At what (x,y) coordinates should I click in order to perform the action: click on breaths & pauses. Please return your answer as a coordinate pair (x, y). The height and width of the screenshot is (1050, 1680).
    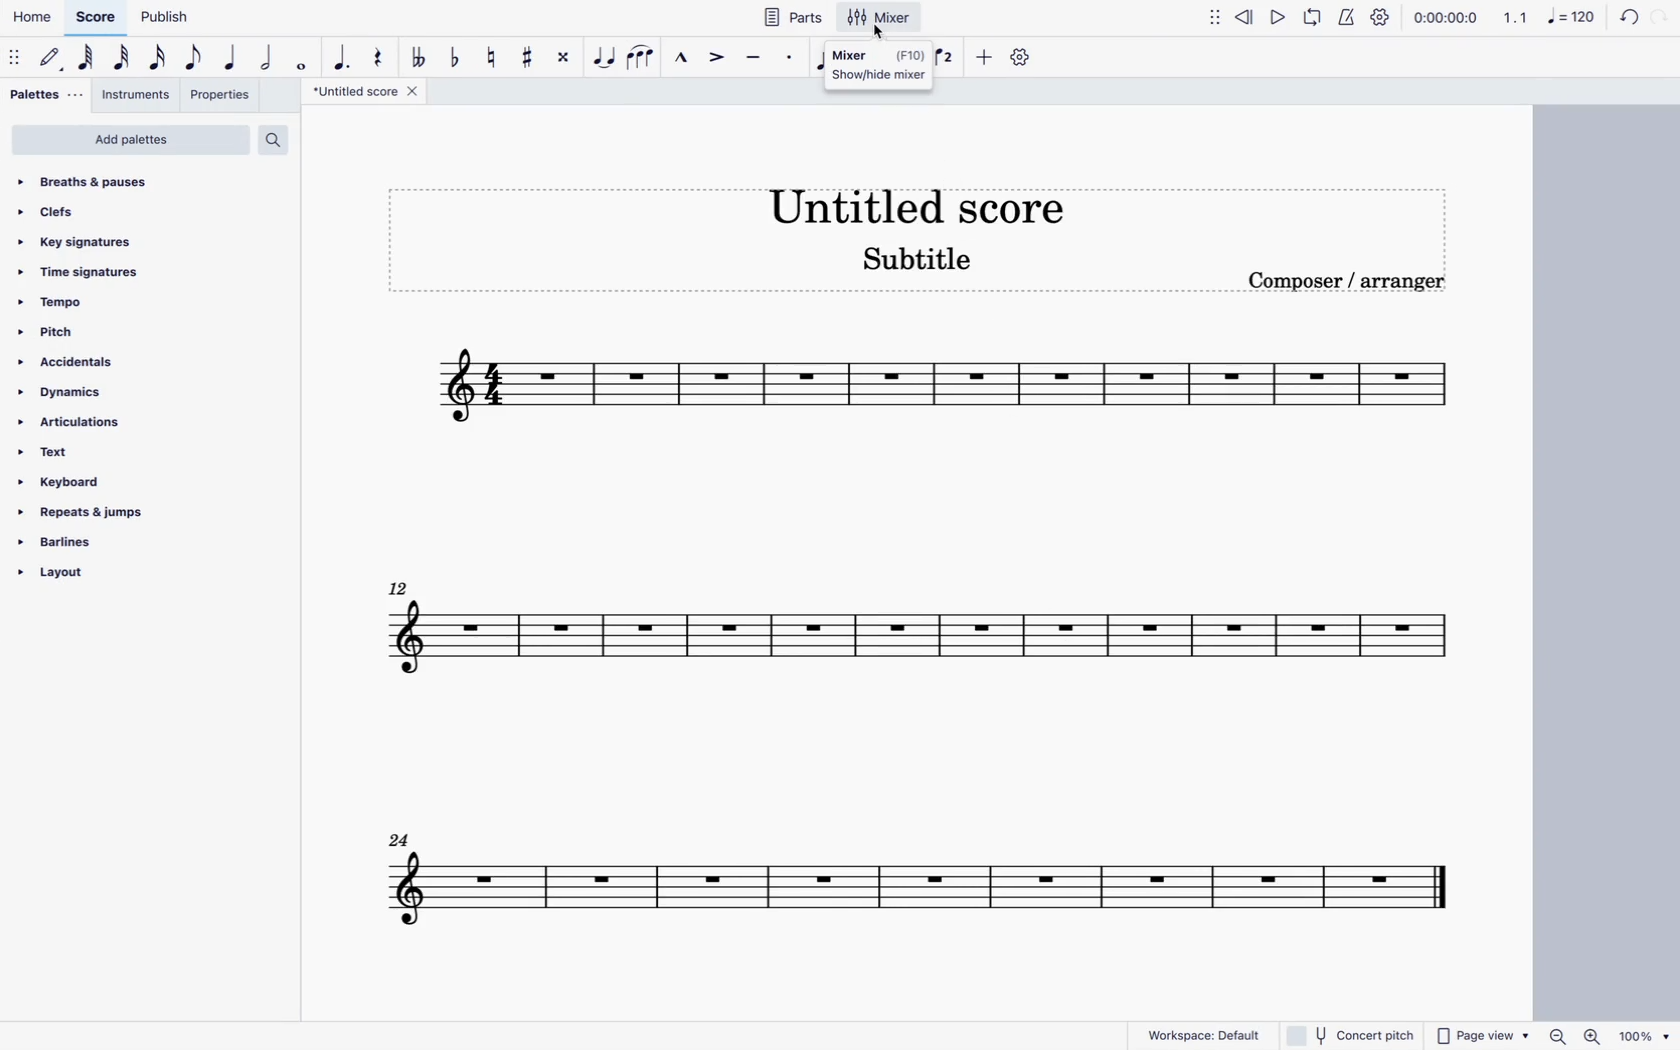
    Looking at the image, I should click on (112, 182).